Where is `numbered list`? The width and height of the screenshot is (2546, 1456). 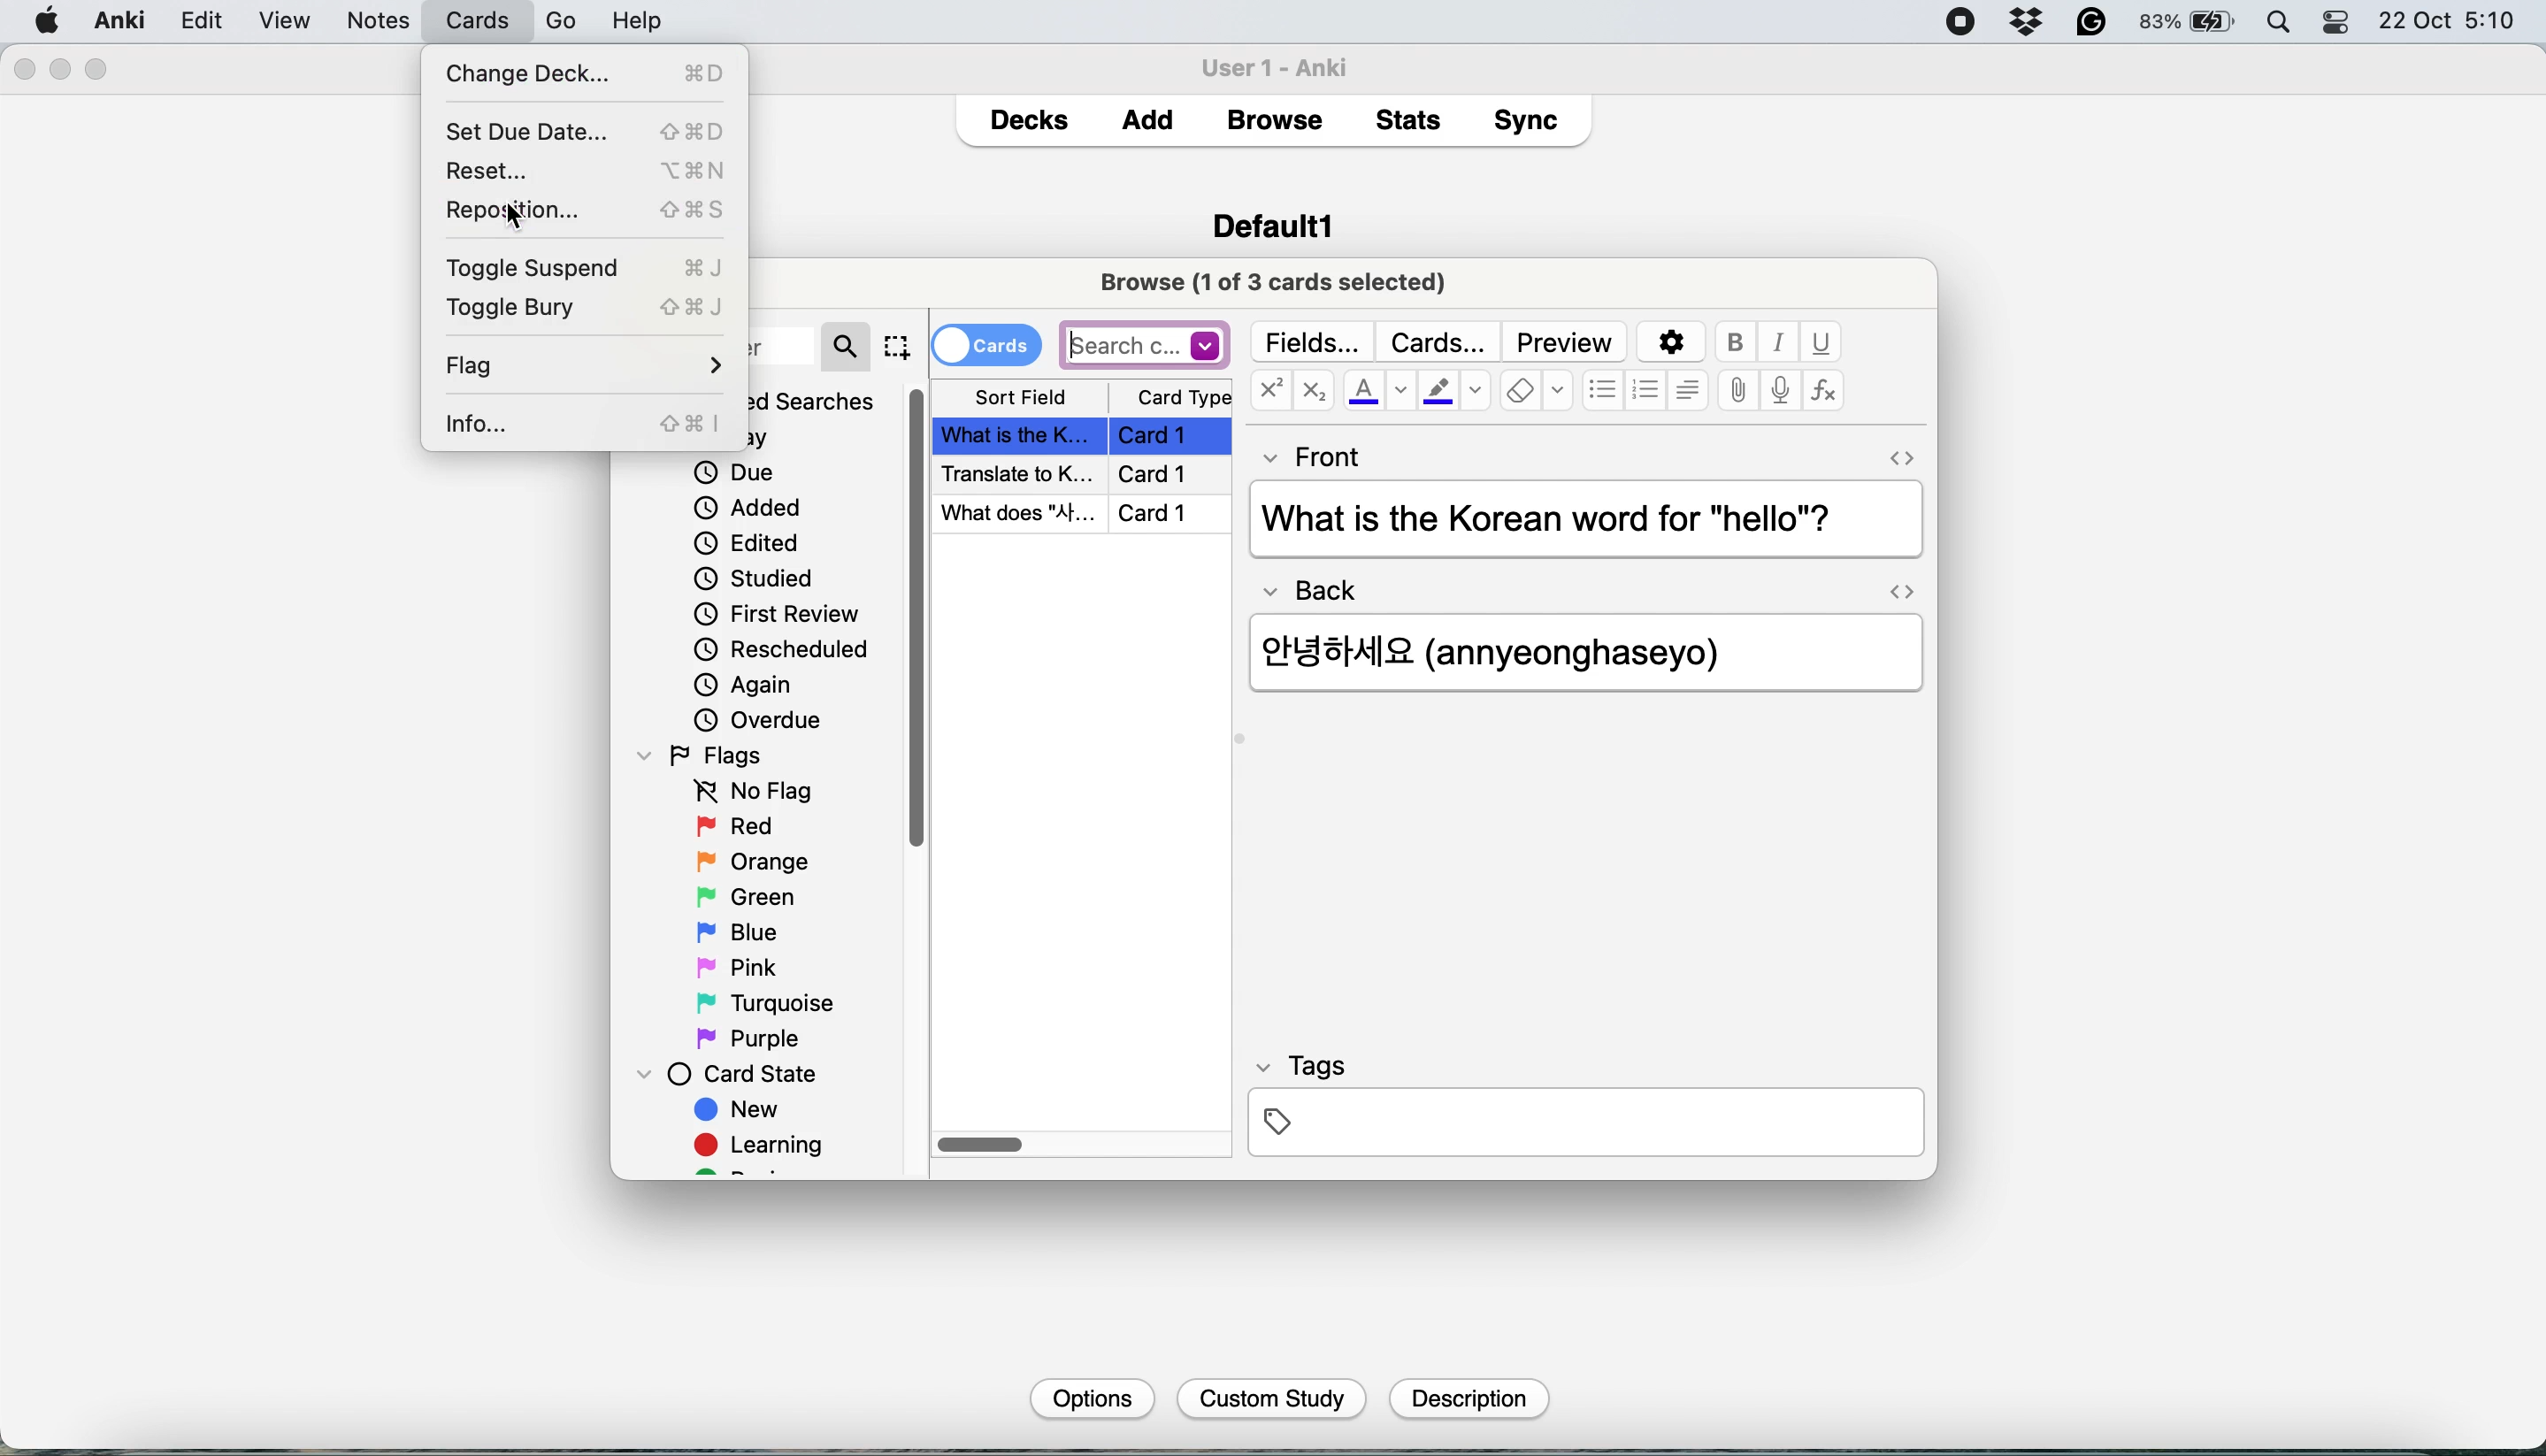 numbered list is located at coordinates (1647, 393).